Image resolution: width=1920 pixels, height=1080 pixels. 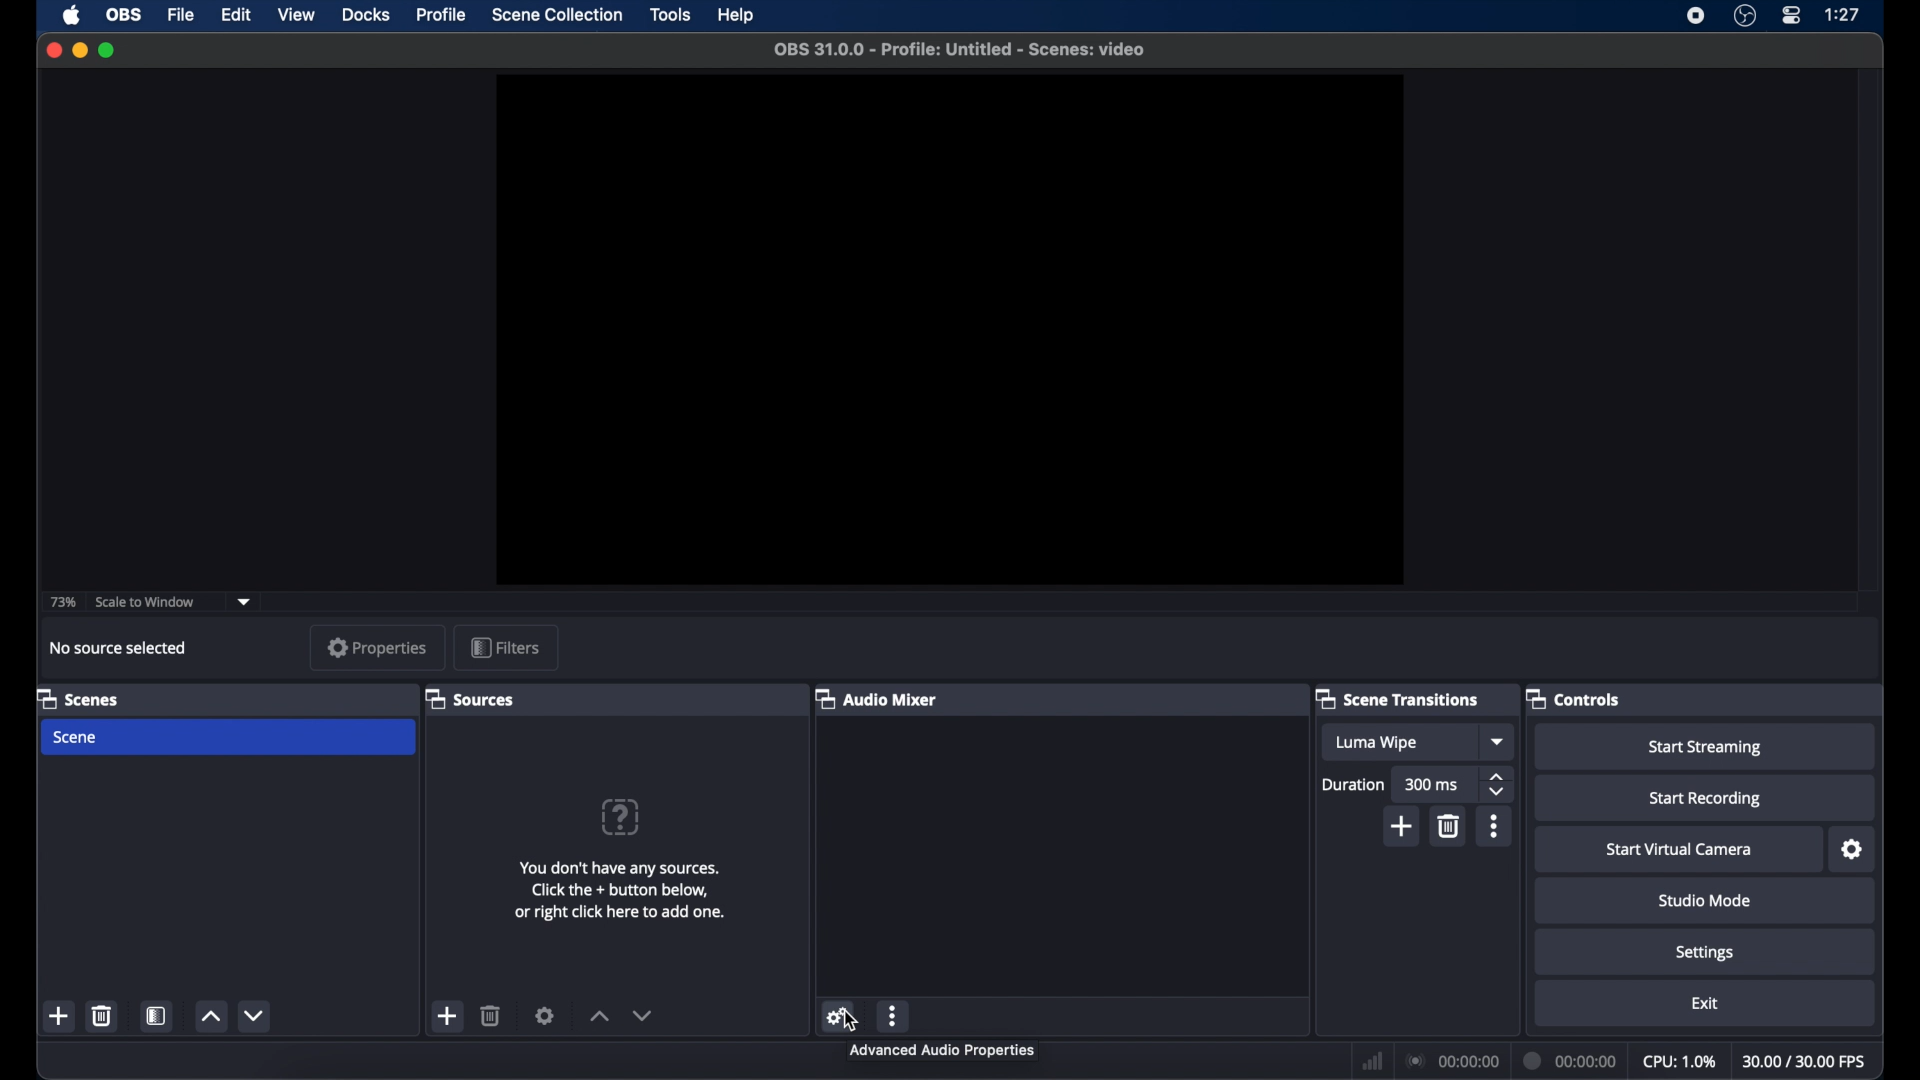 What do you see at coordinates (672, 15) in the screenshot?
I see `tools` at bounding box center [672, 15].